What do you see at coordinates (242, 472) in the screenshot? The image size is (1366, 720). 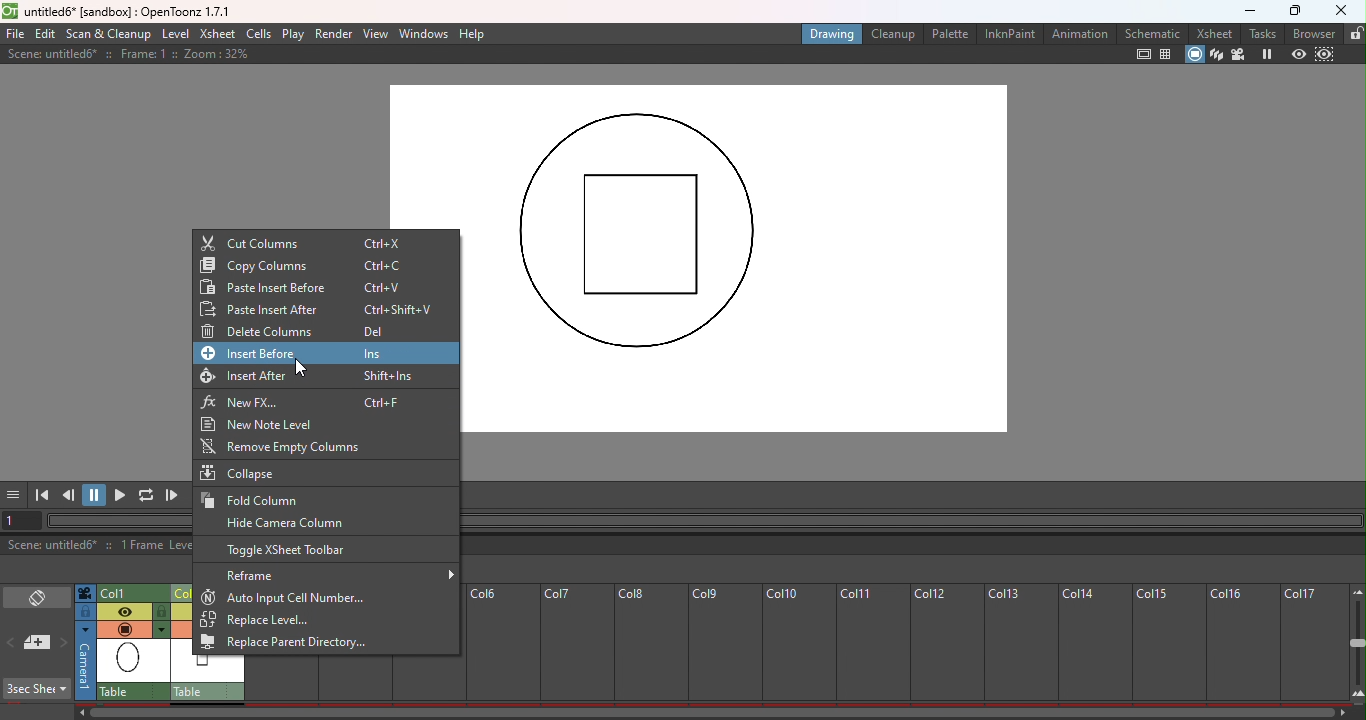 I see `Collapse` at bounding box center [242, 472].